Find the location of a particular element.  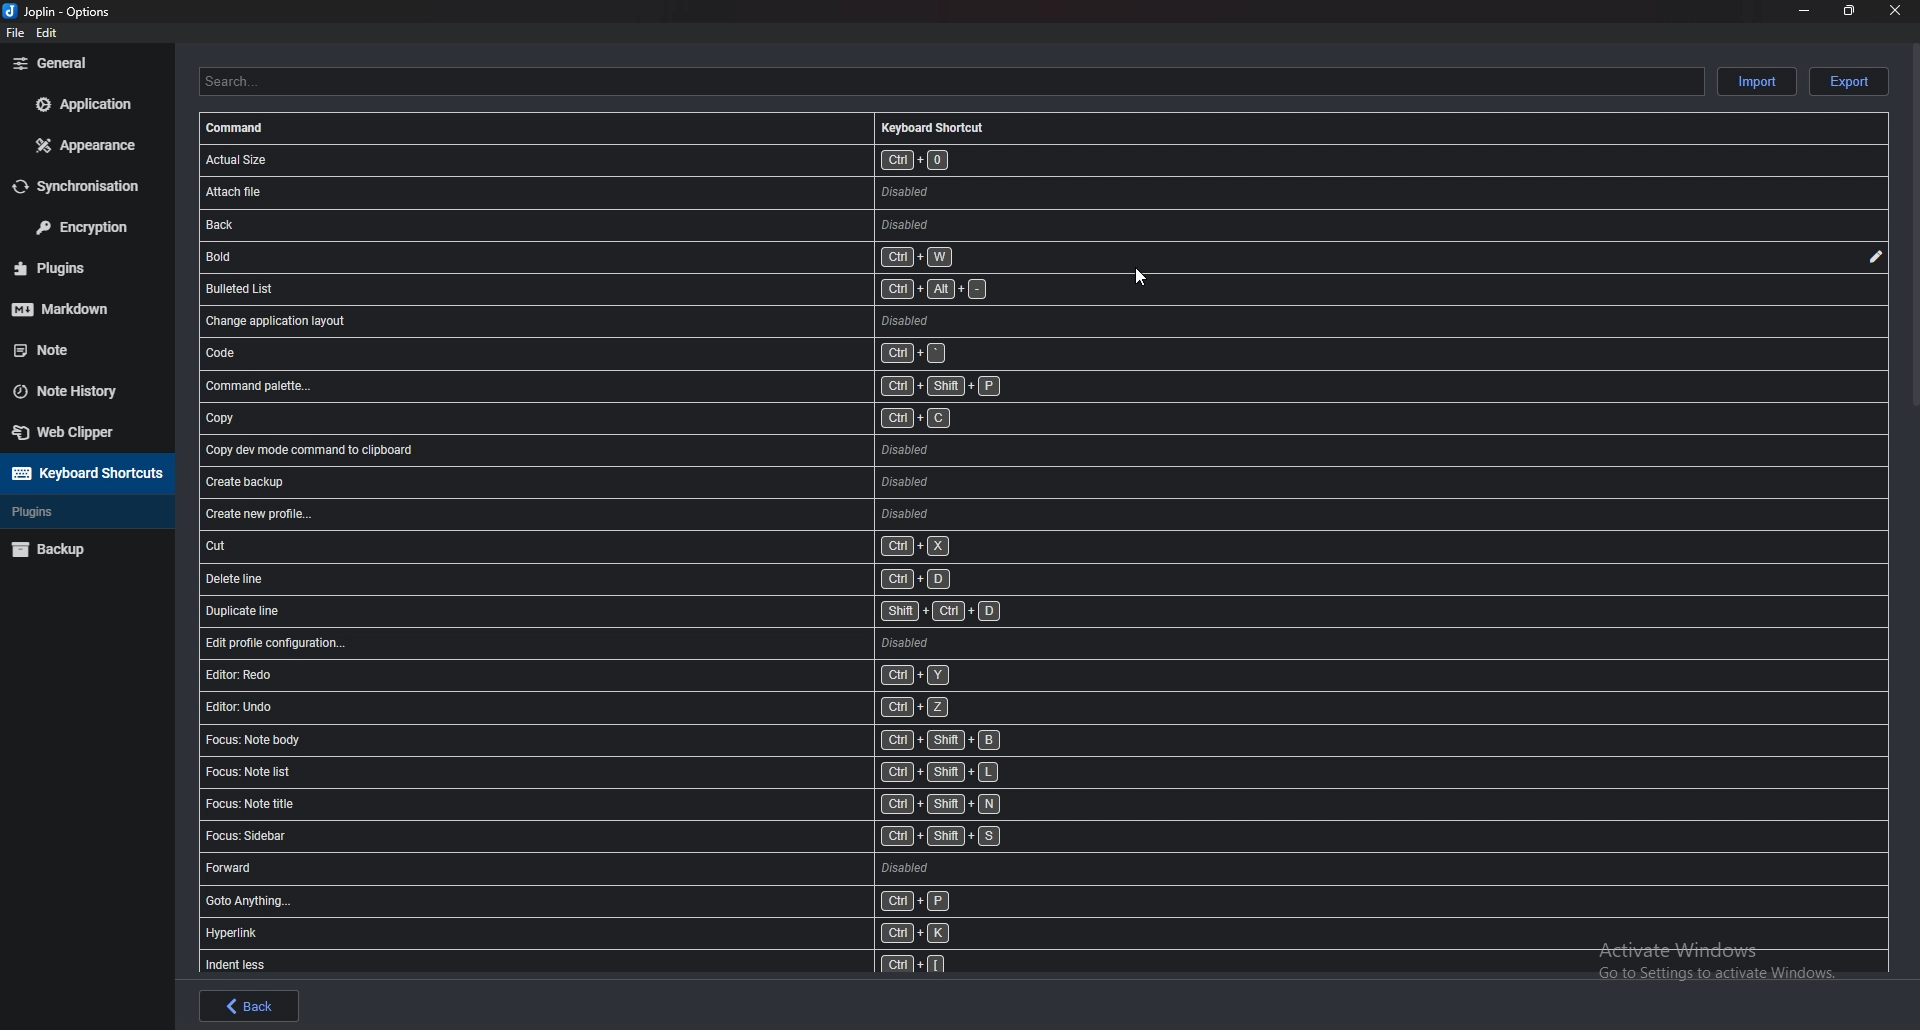

resize is located at coordinates (1849, 10).